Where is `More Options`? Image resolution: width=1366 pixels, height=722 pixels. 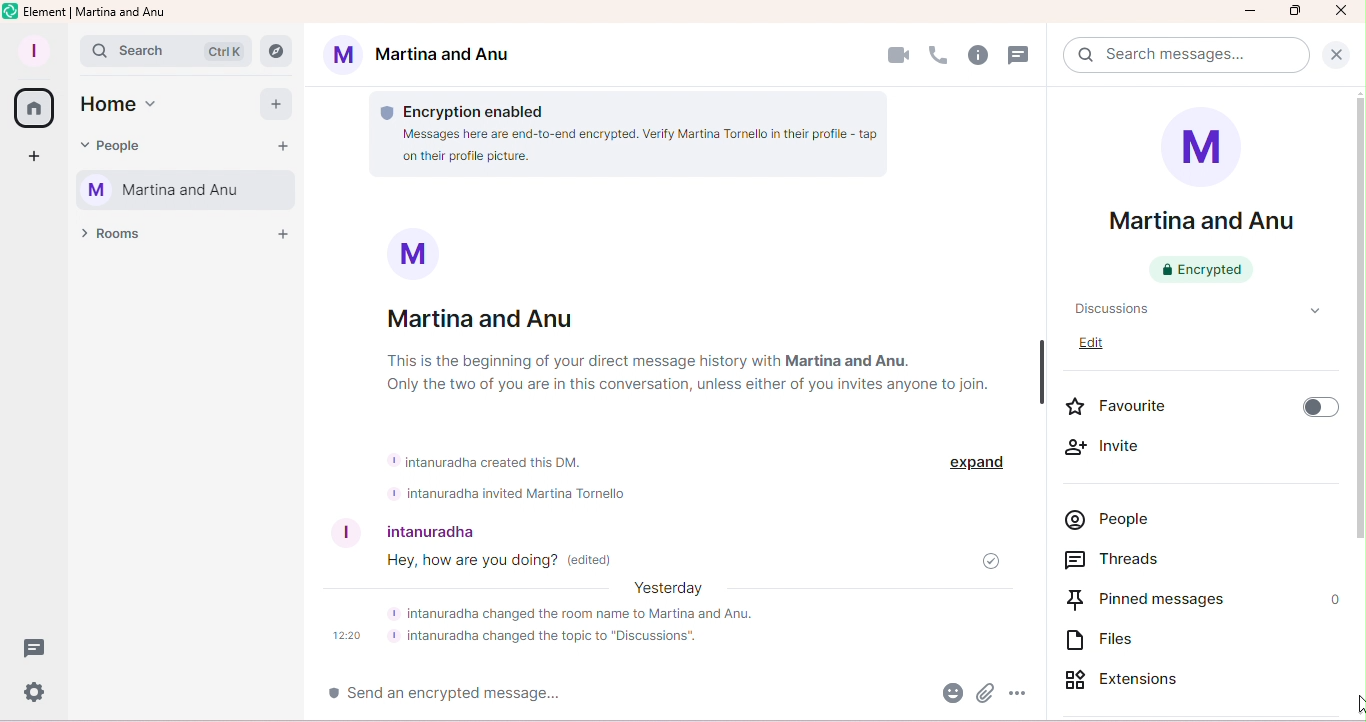
More Options is located at coordinates (1020, 695).